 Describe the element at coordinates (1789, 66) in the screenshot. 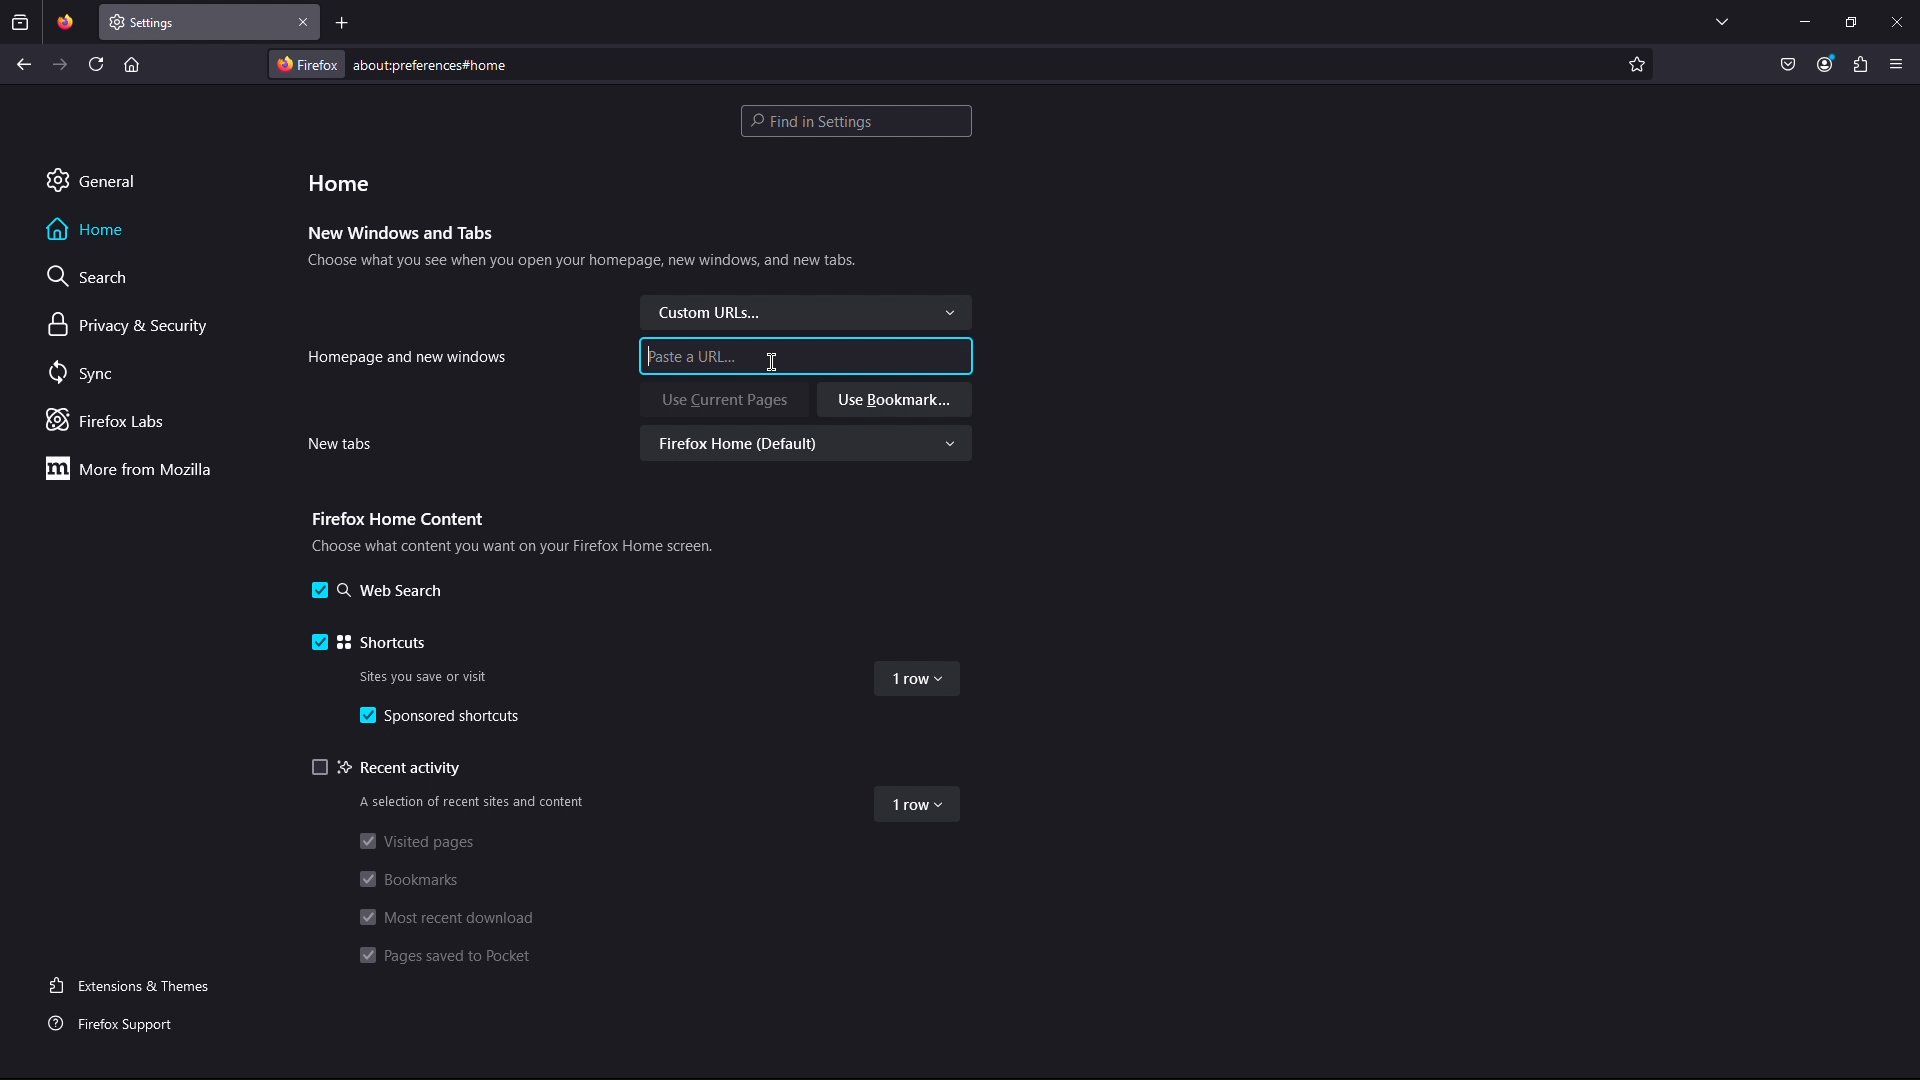

I see `Pocket` at that location.